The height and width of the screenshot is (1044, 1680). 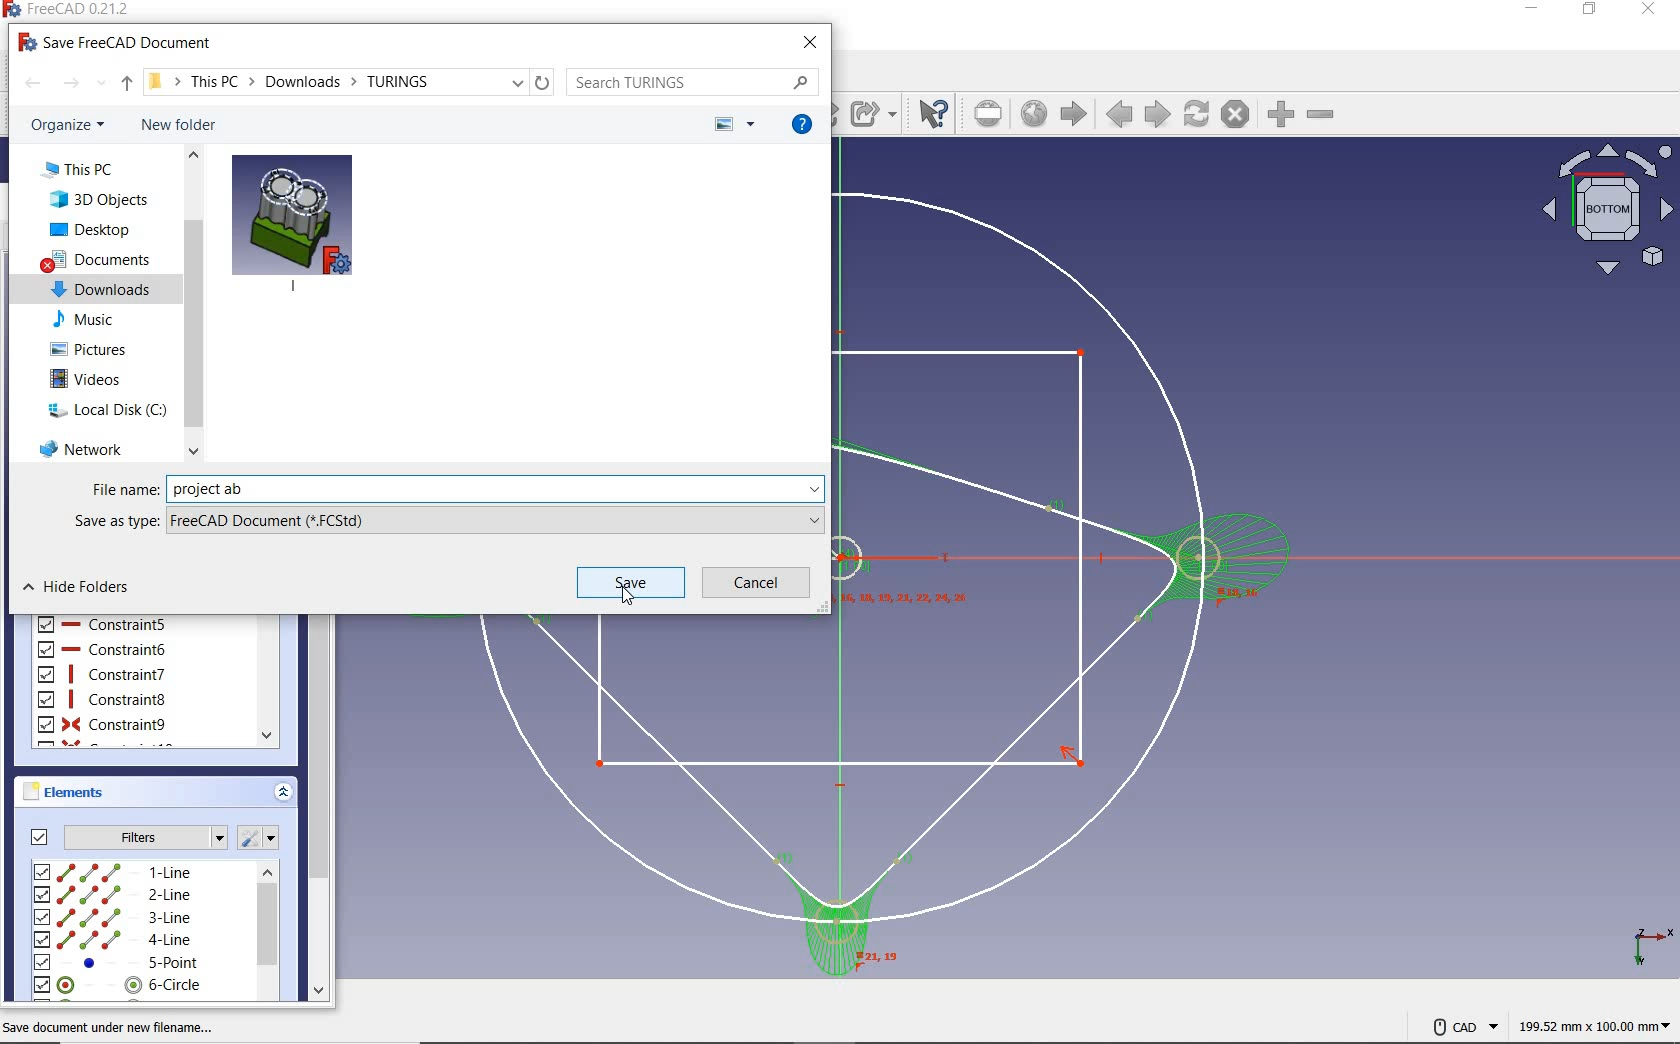 I want to click on zoom in, so click(x=1279, y=115).